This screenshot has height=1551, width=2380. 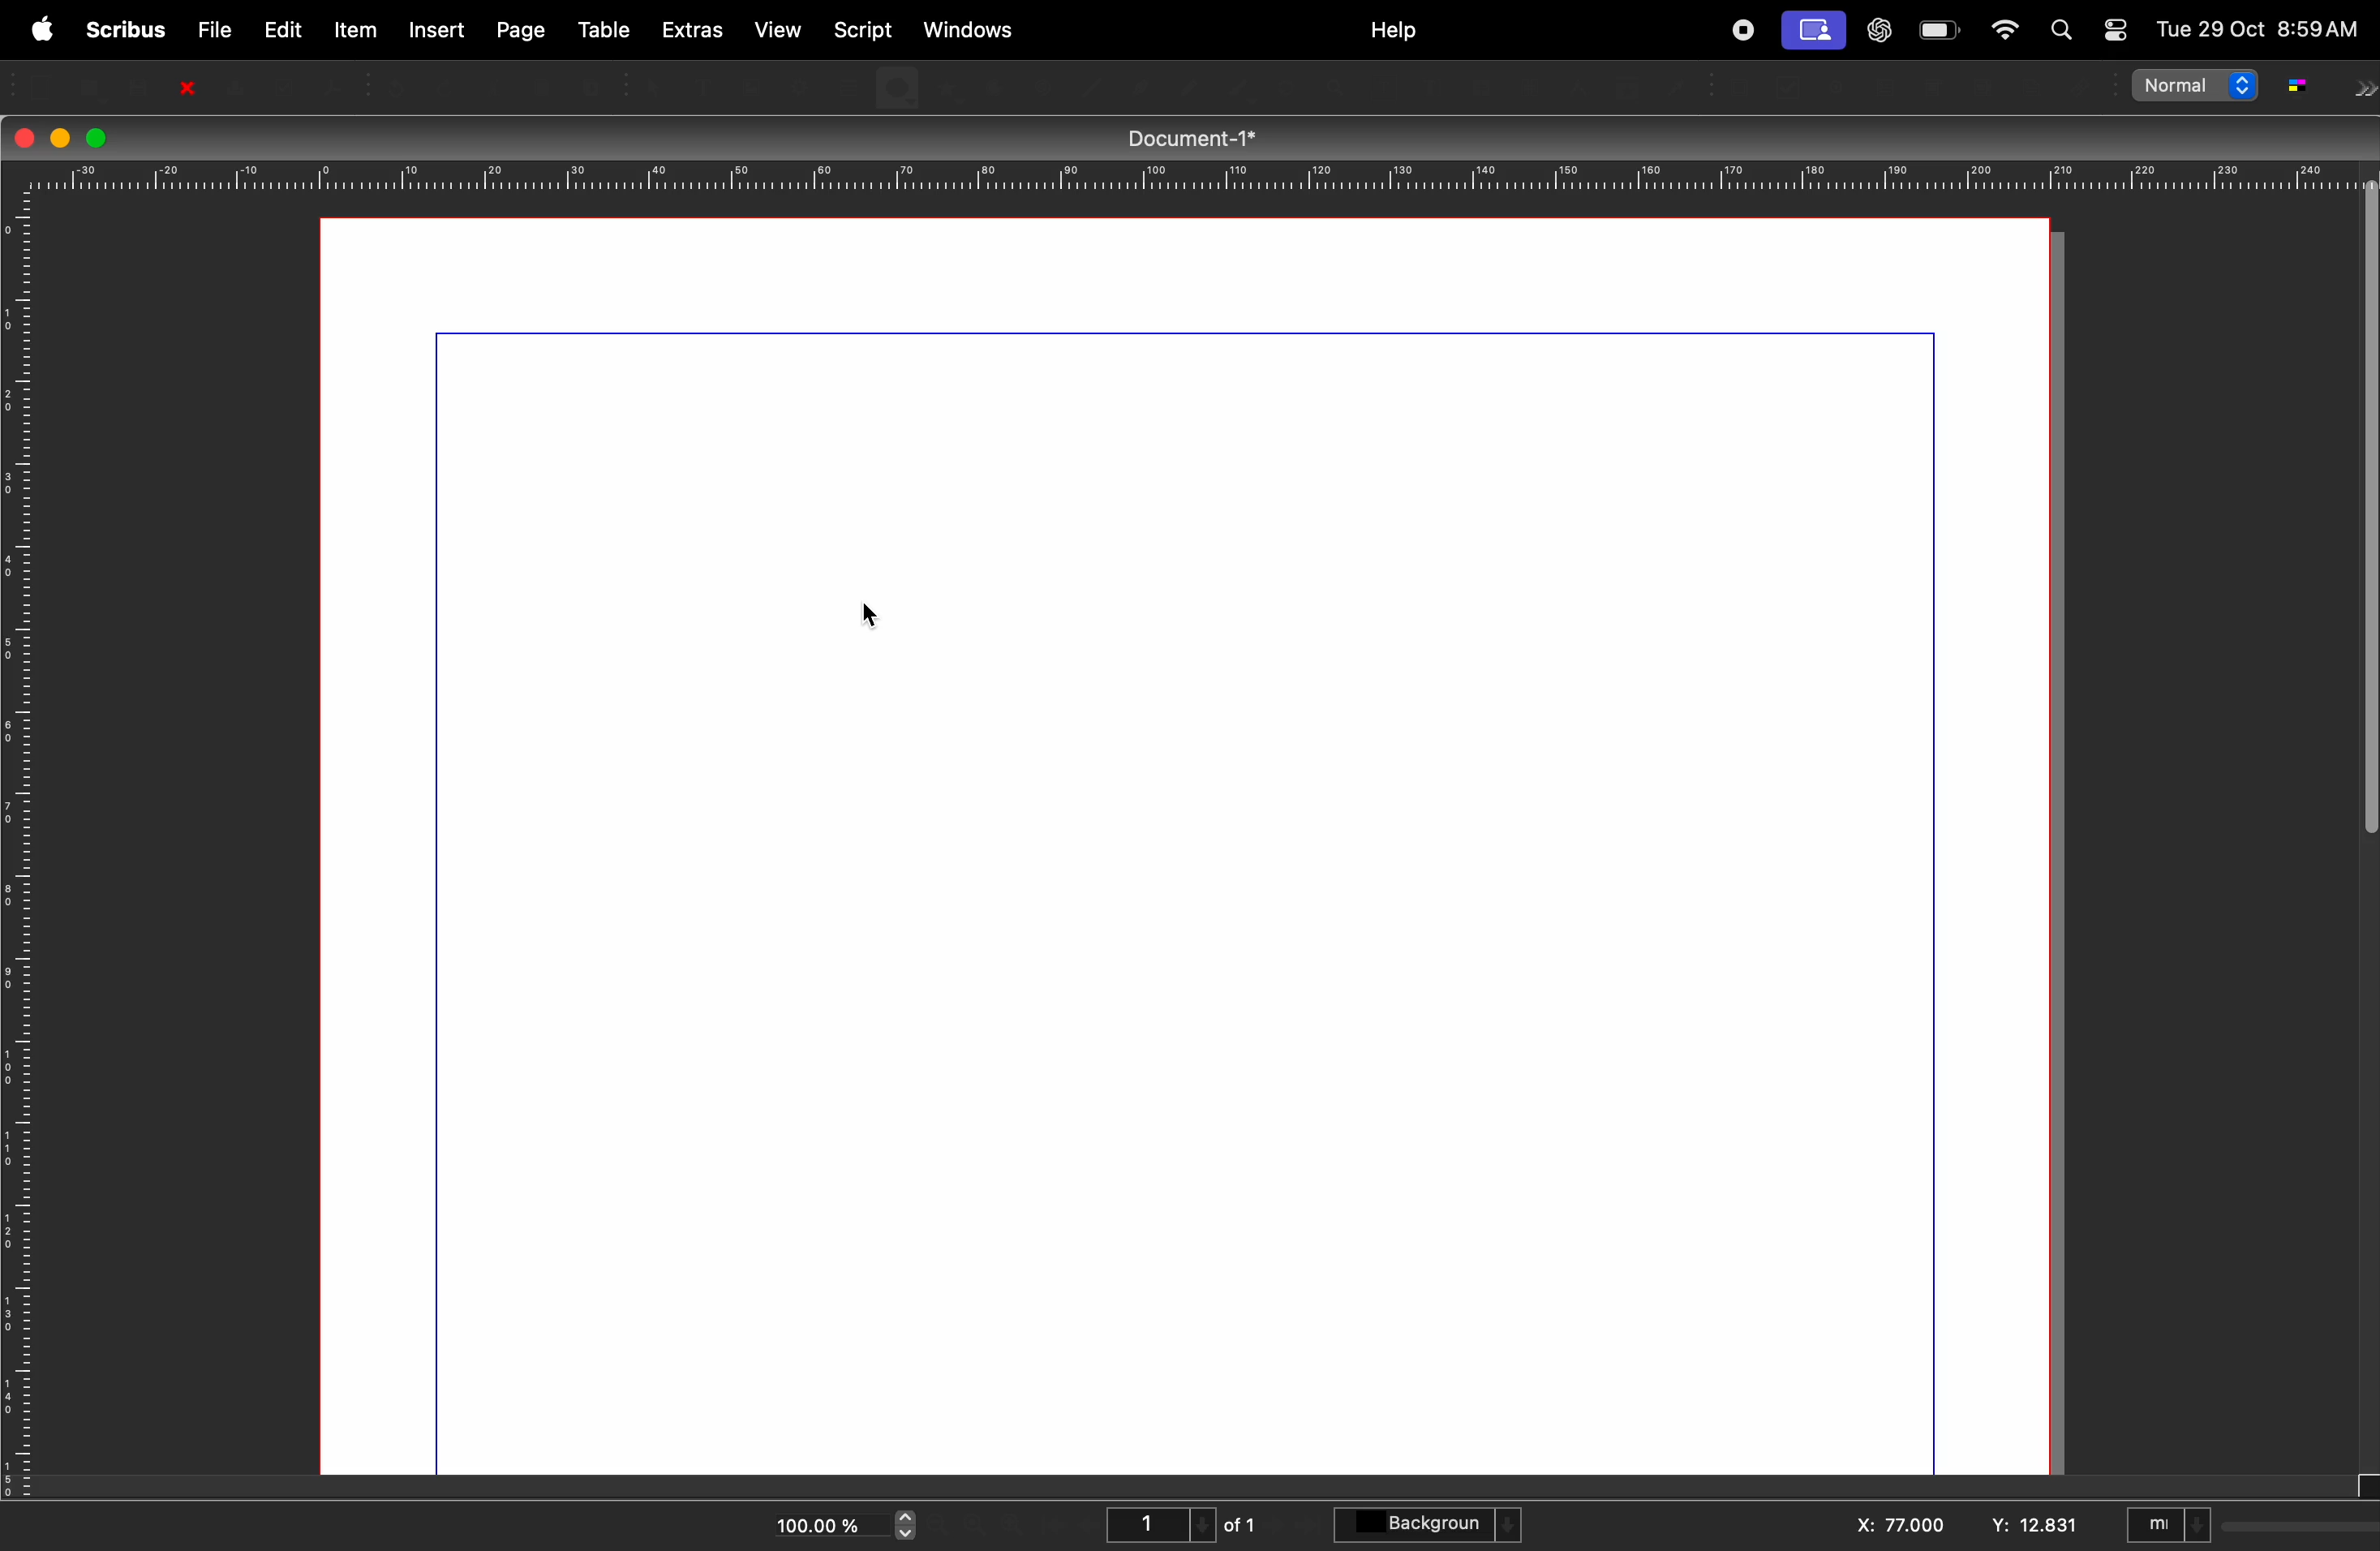 What do you see at coordinates (2358, 549) in the screenshot?
I see `verticle sidebar` at bounding box center [2358, 549].